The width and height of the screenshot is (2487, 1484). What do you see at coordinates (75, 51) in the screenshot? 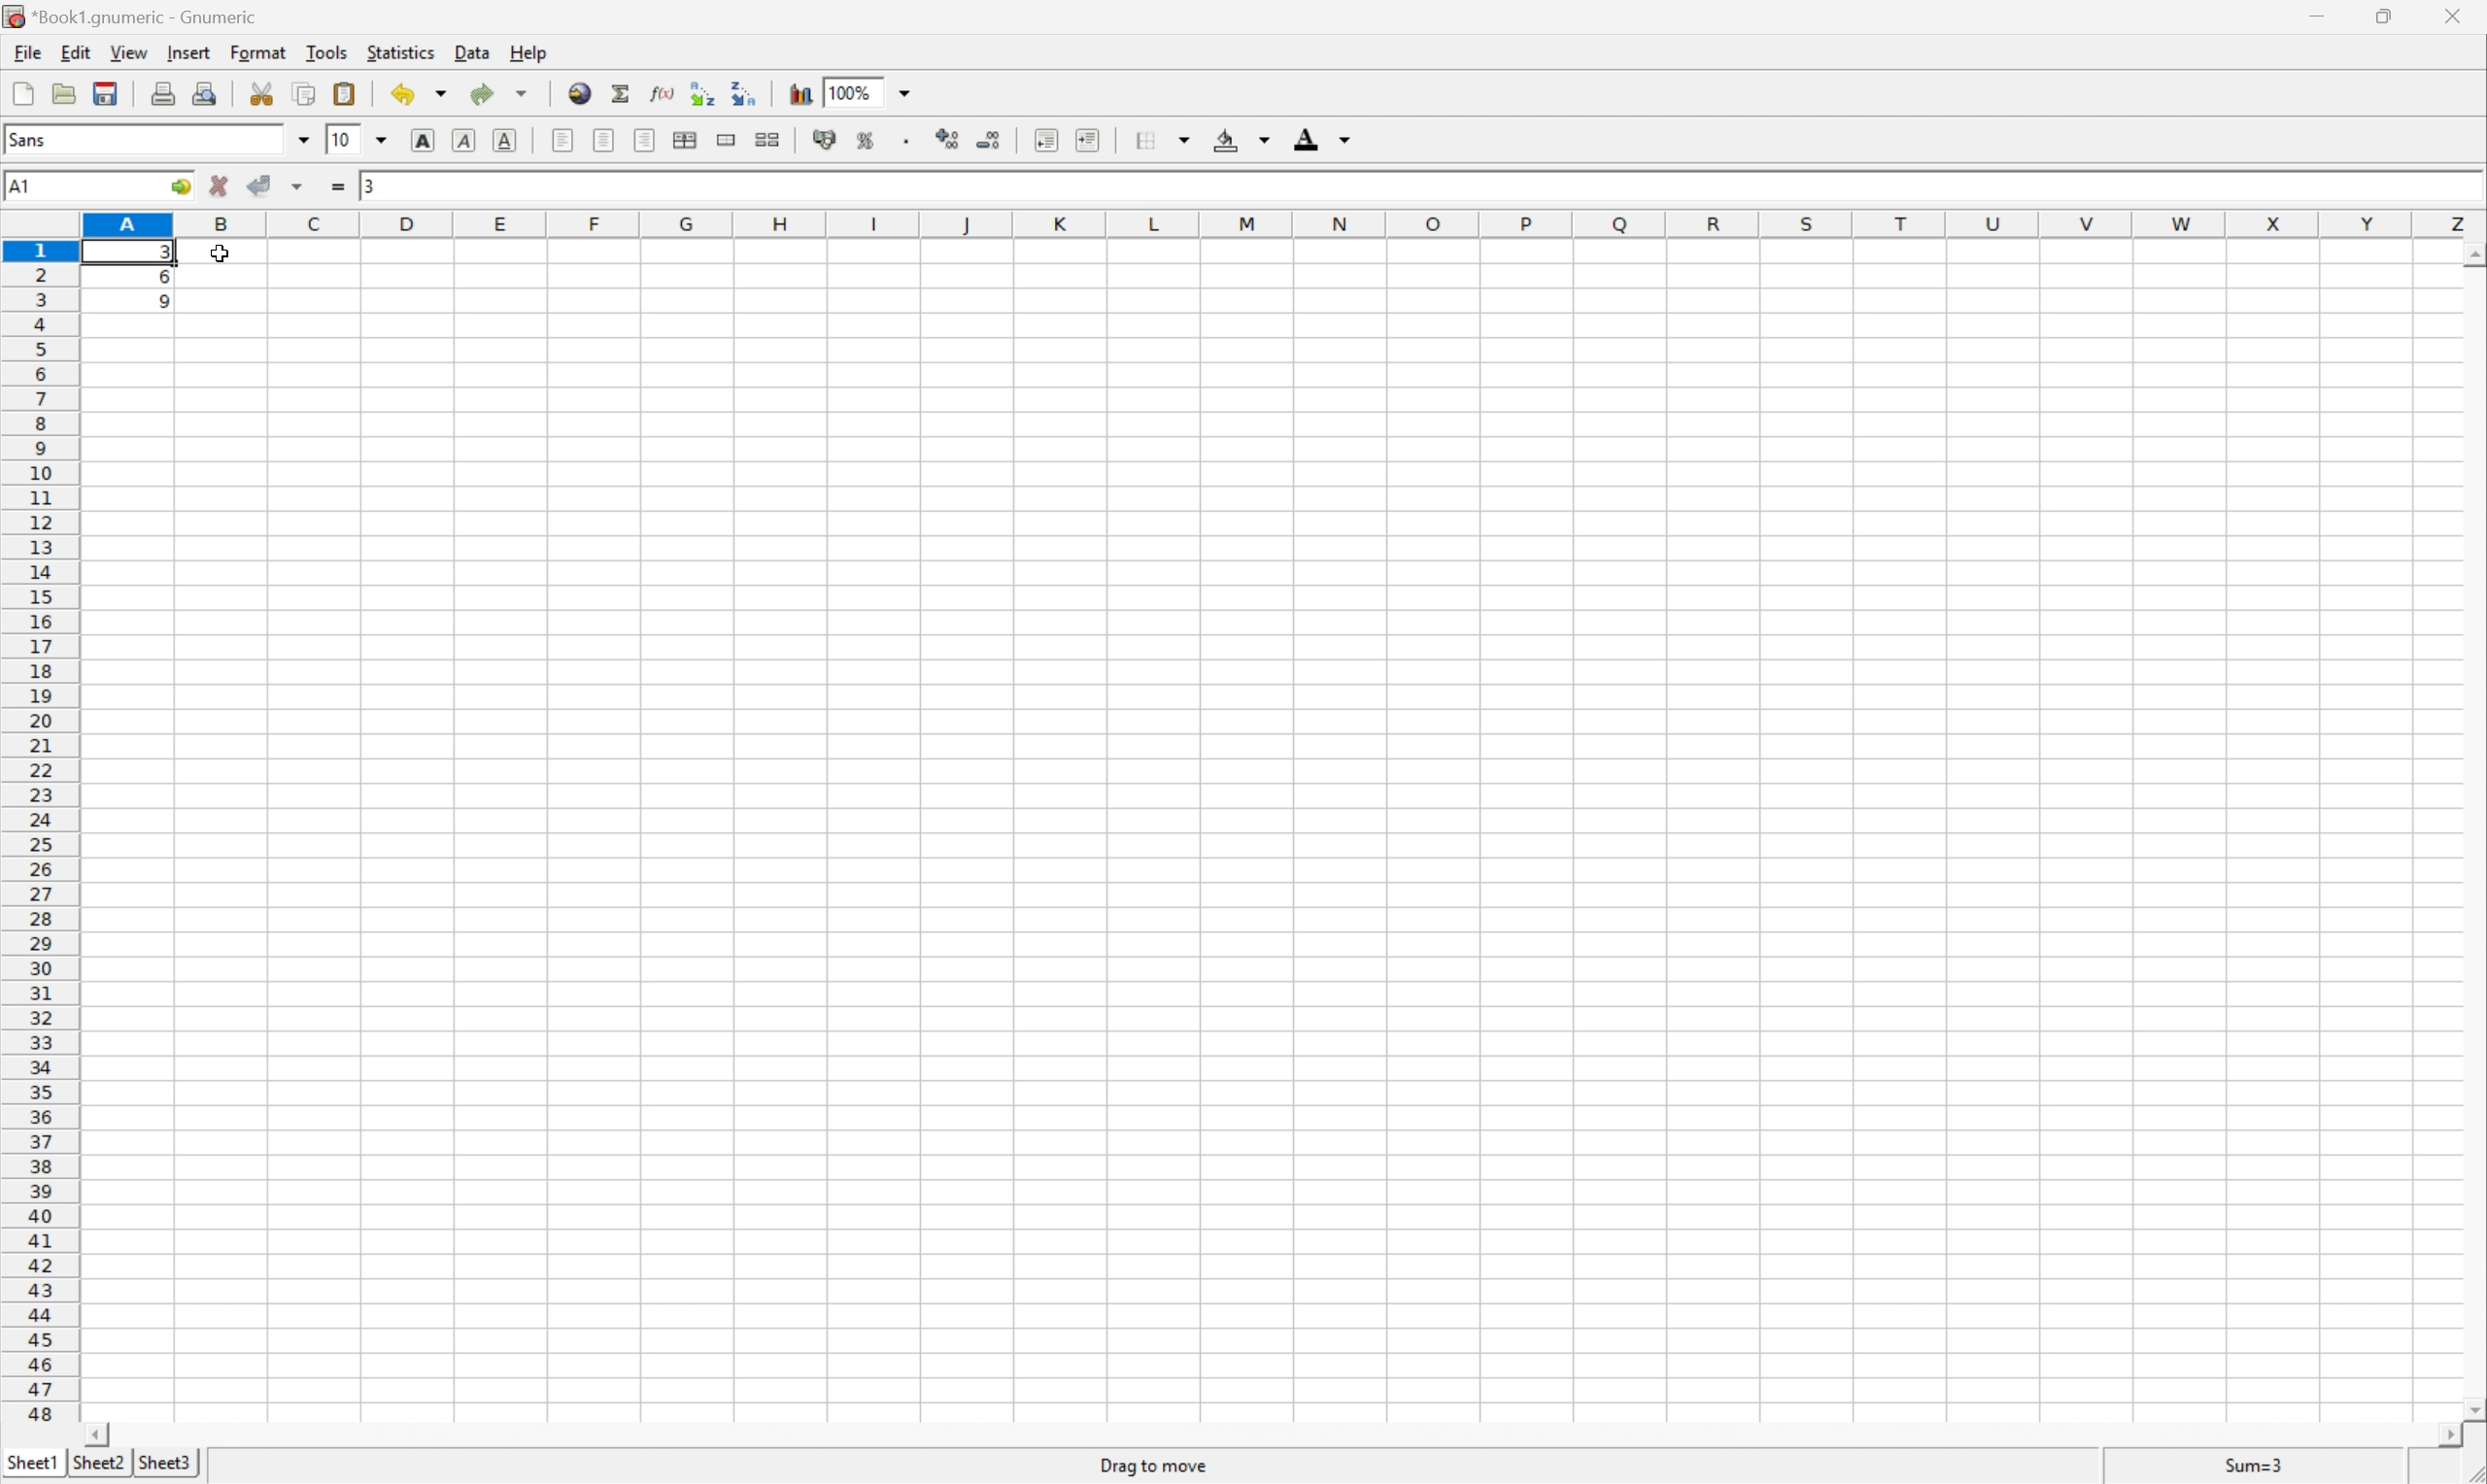
I see `Edit` at bounding box center [75, 51].